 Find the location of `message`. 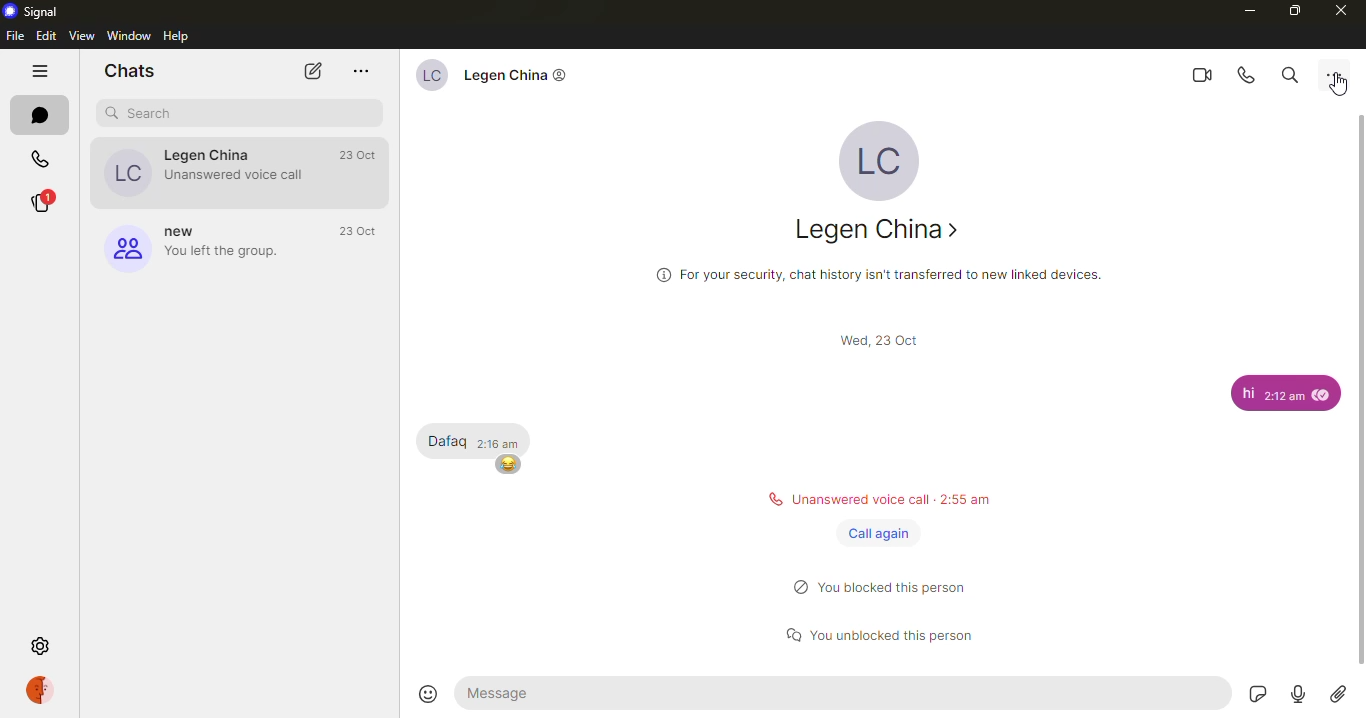

message is located at coordinates (1245, 393).